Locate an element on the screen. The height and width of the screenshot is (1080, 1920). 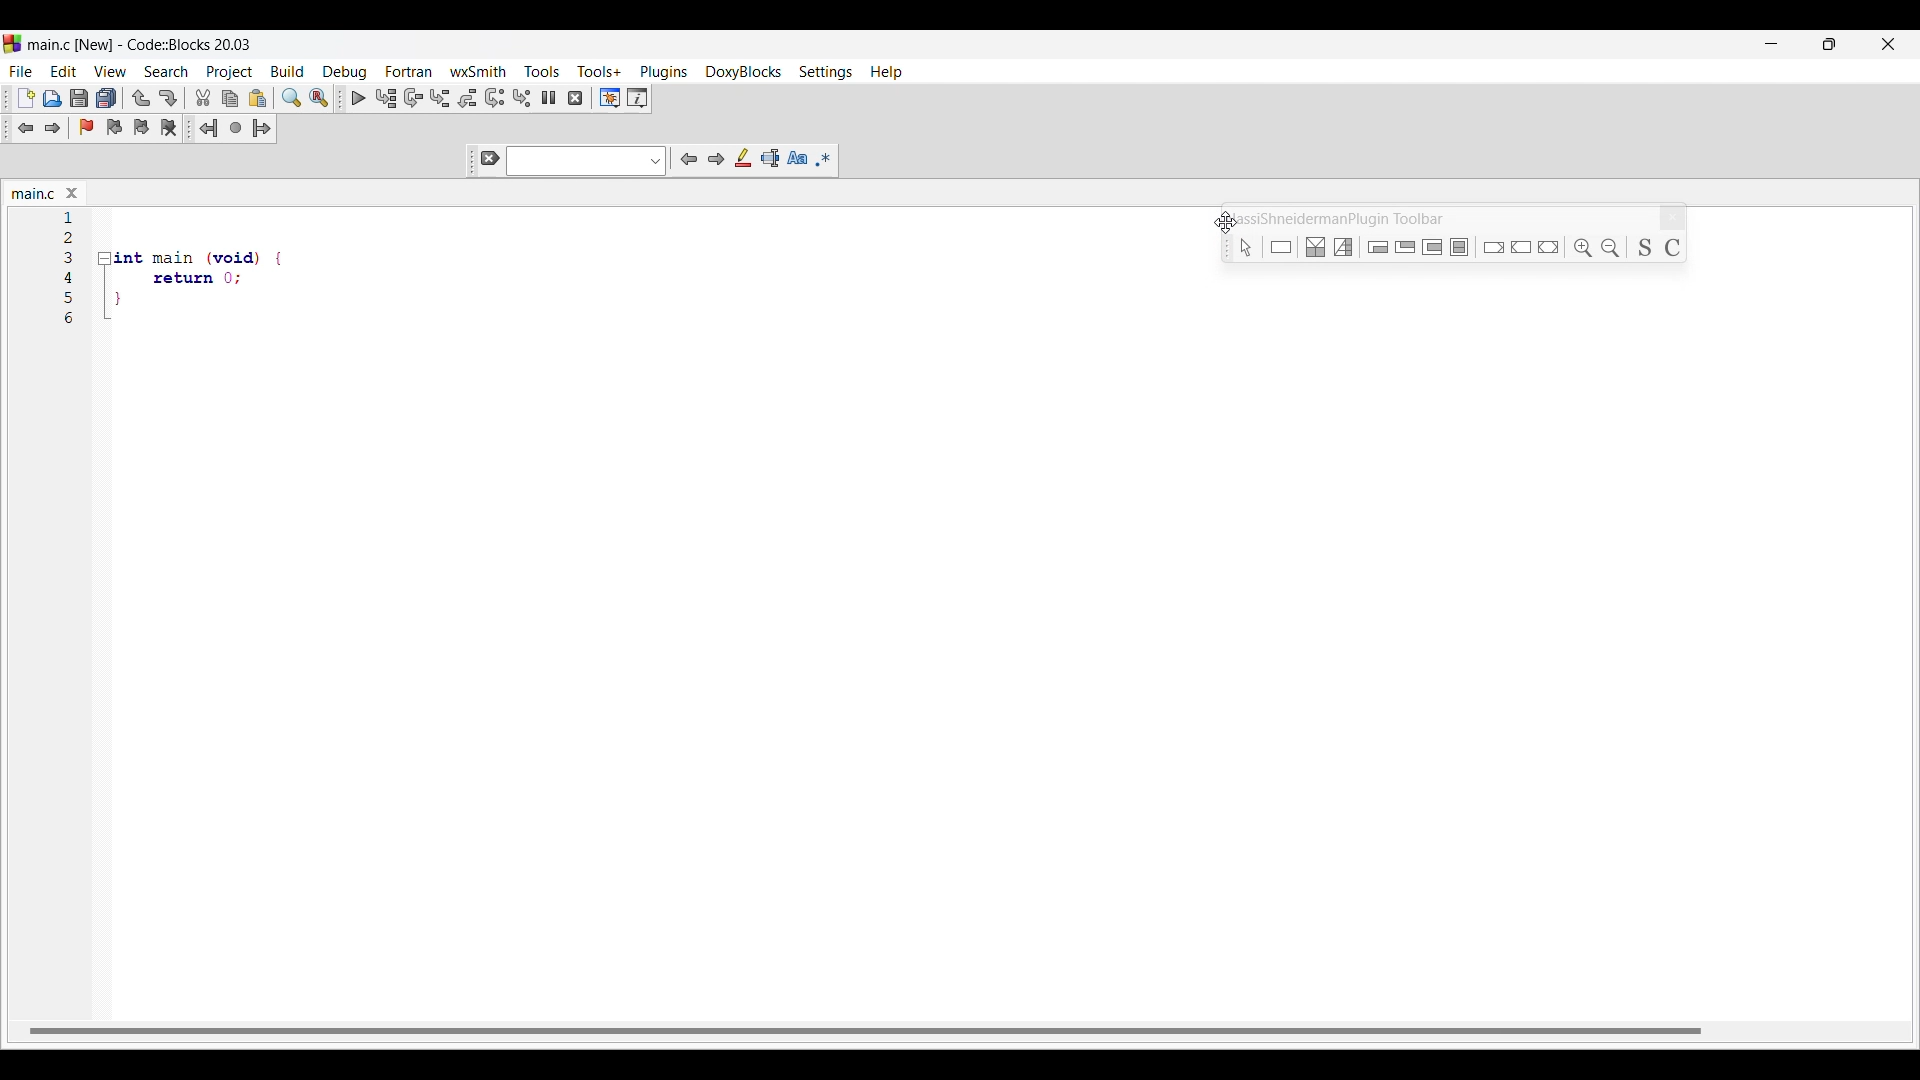
Step into is located at coordinates (441, 98).